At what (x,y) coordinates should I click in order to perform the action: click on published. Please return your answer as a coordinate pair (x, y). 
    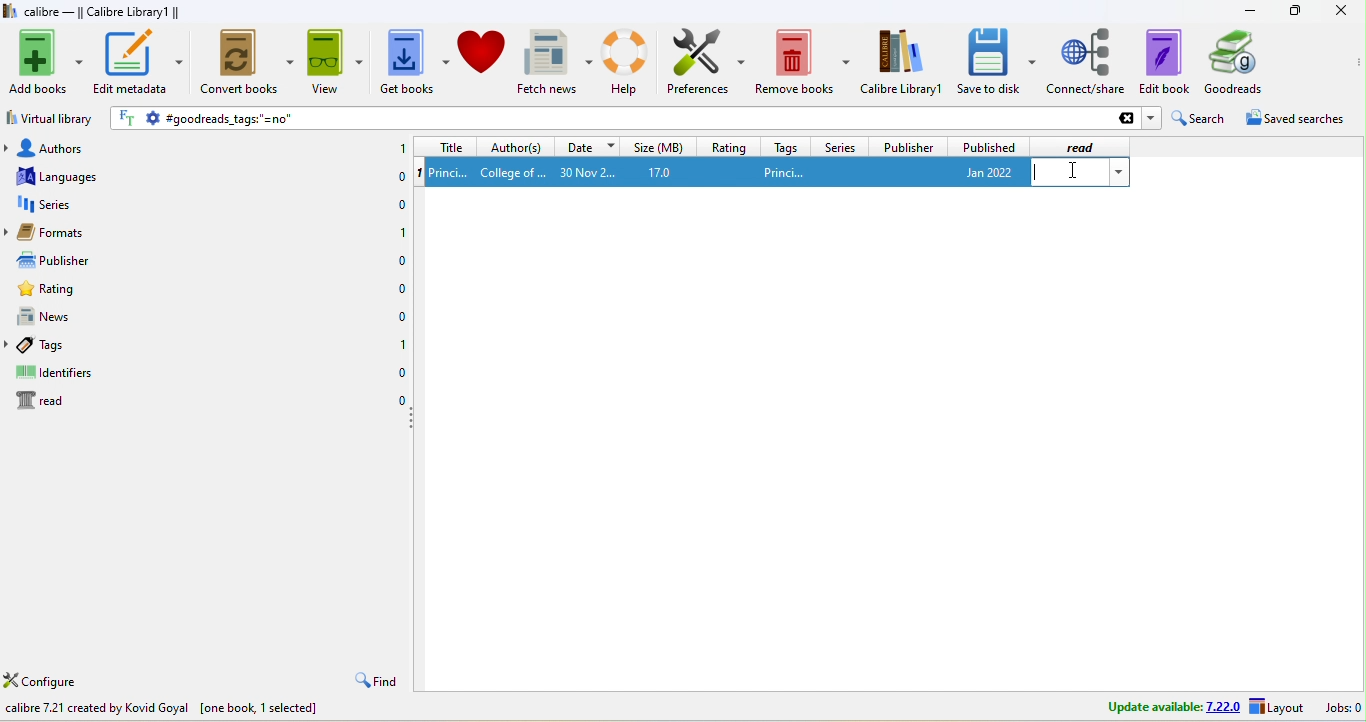
    Looking at the image, I should click on (988, 146).